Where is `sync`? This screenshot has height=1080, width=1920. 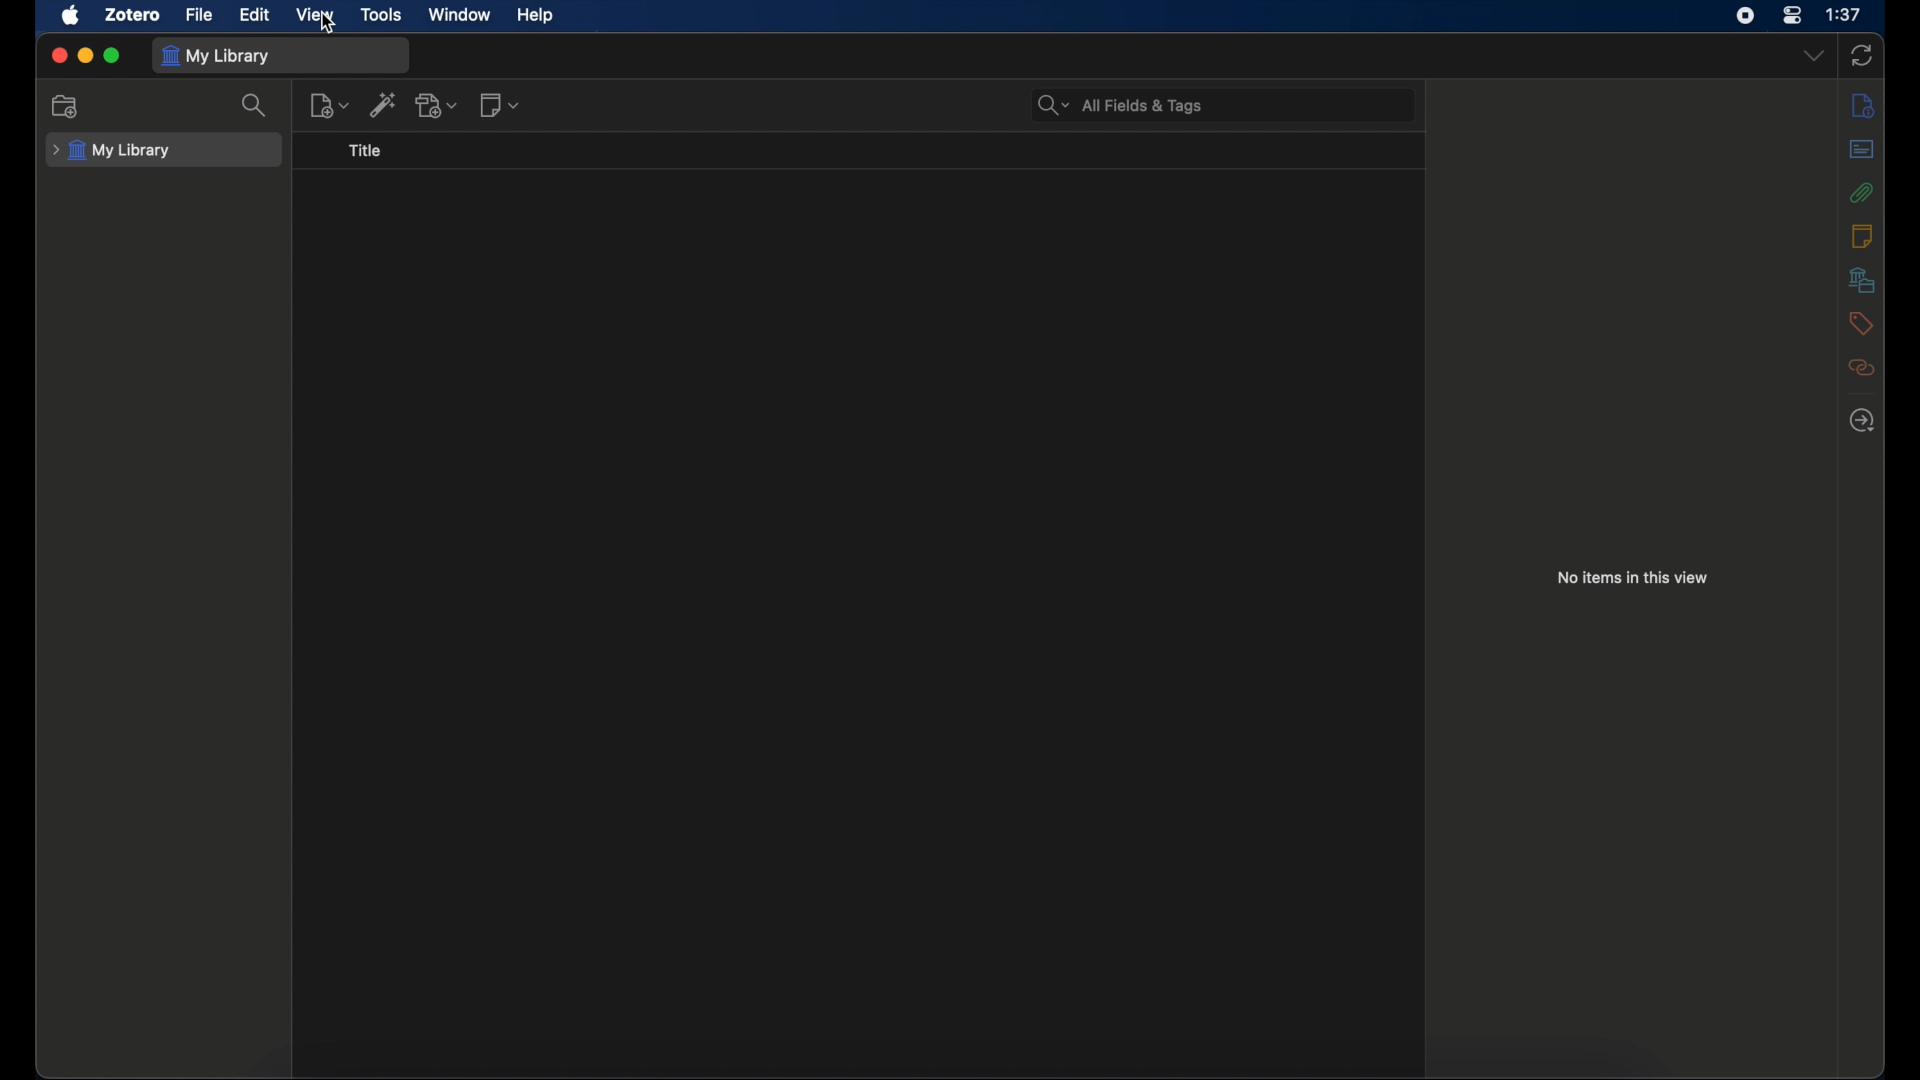 sync is located at coordinates (1862, 56).